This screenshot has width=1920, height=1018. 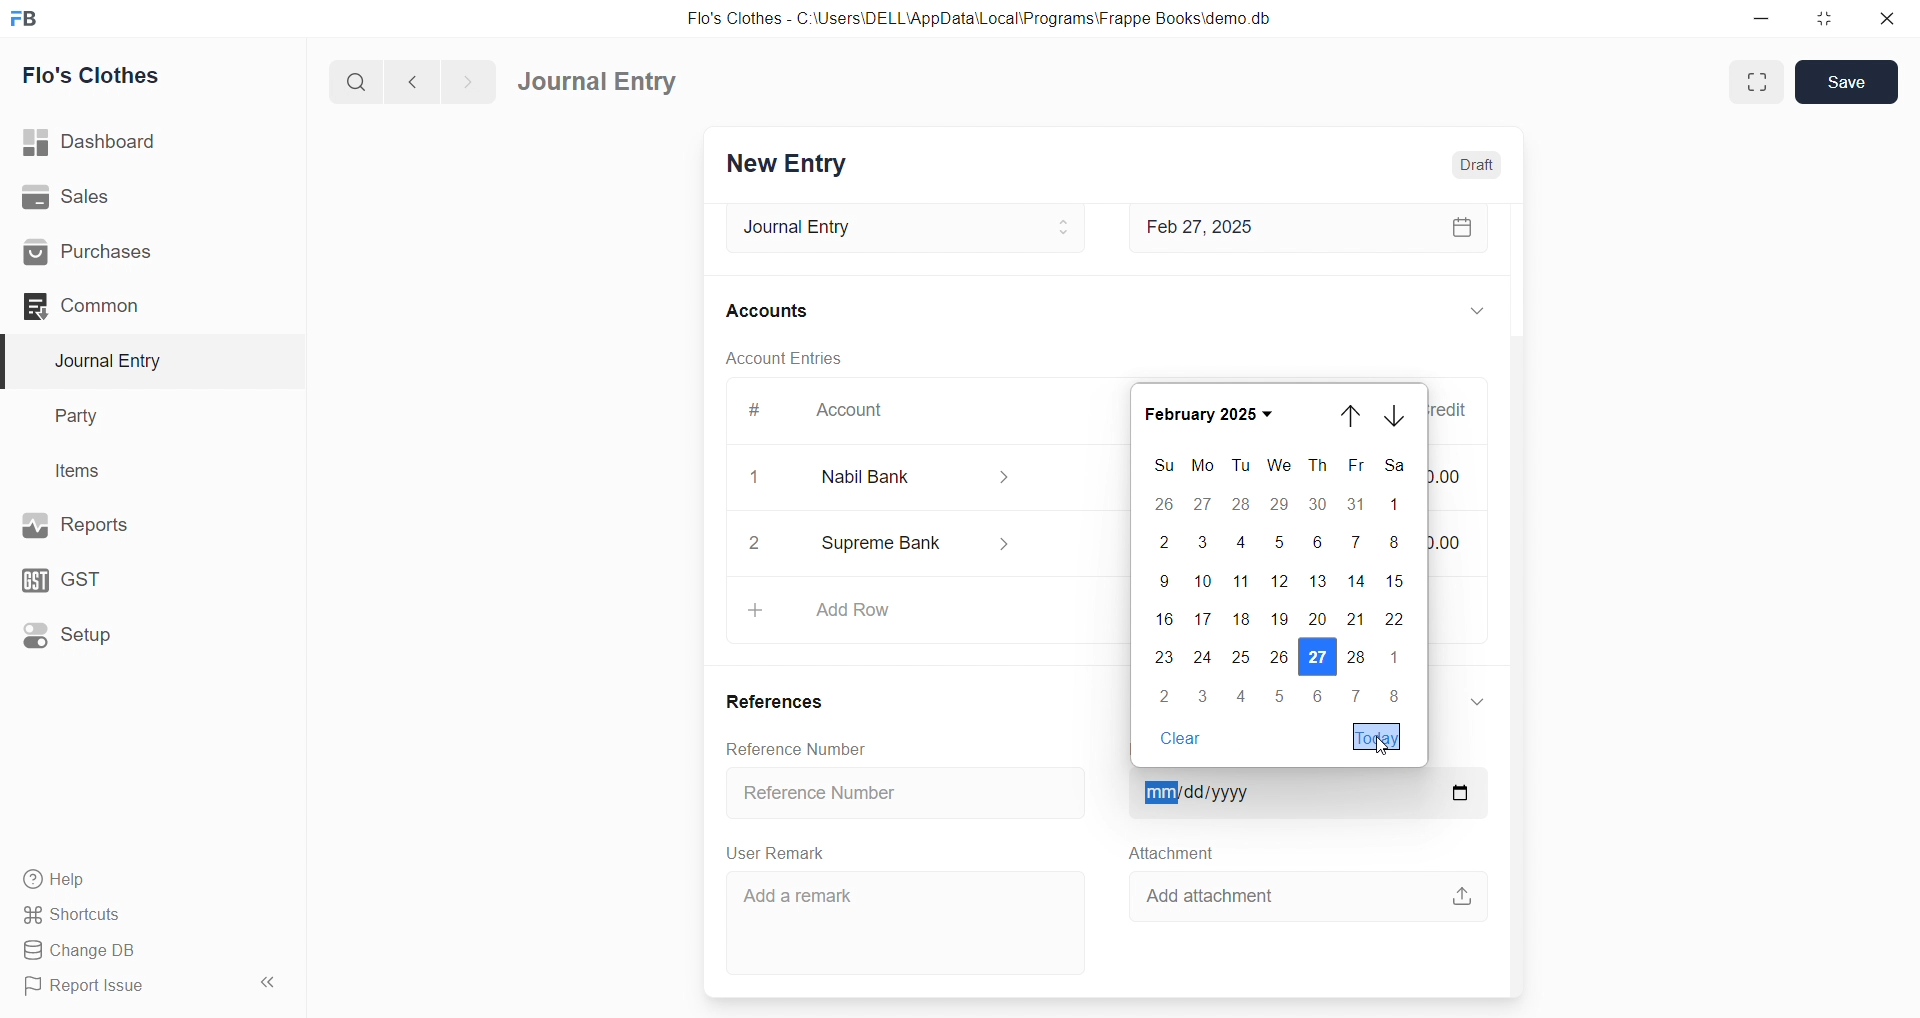 I want to click on FR, so click(x=1357, y=468).